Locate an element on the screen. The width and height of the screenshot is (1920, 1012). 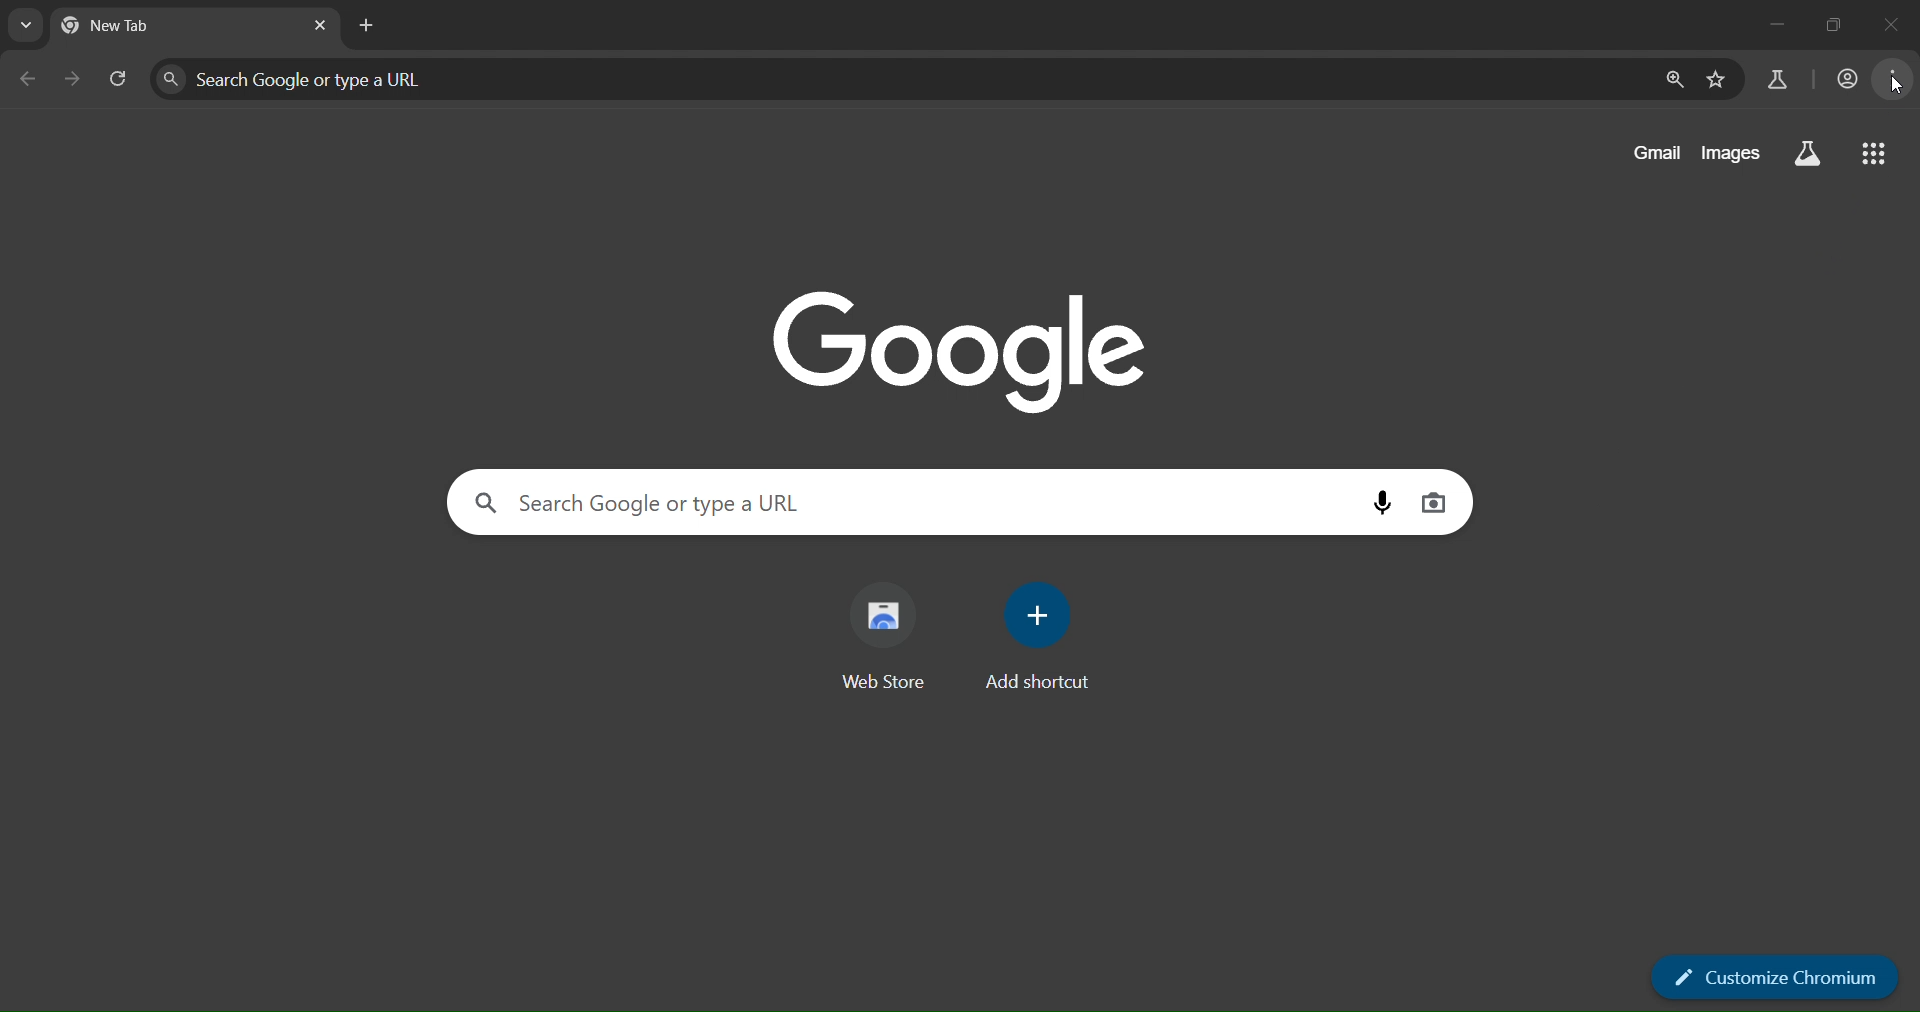
image search is located at coordinates (1434, 505).